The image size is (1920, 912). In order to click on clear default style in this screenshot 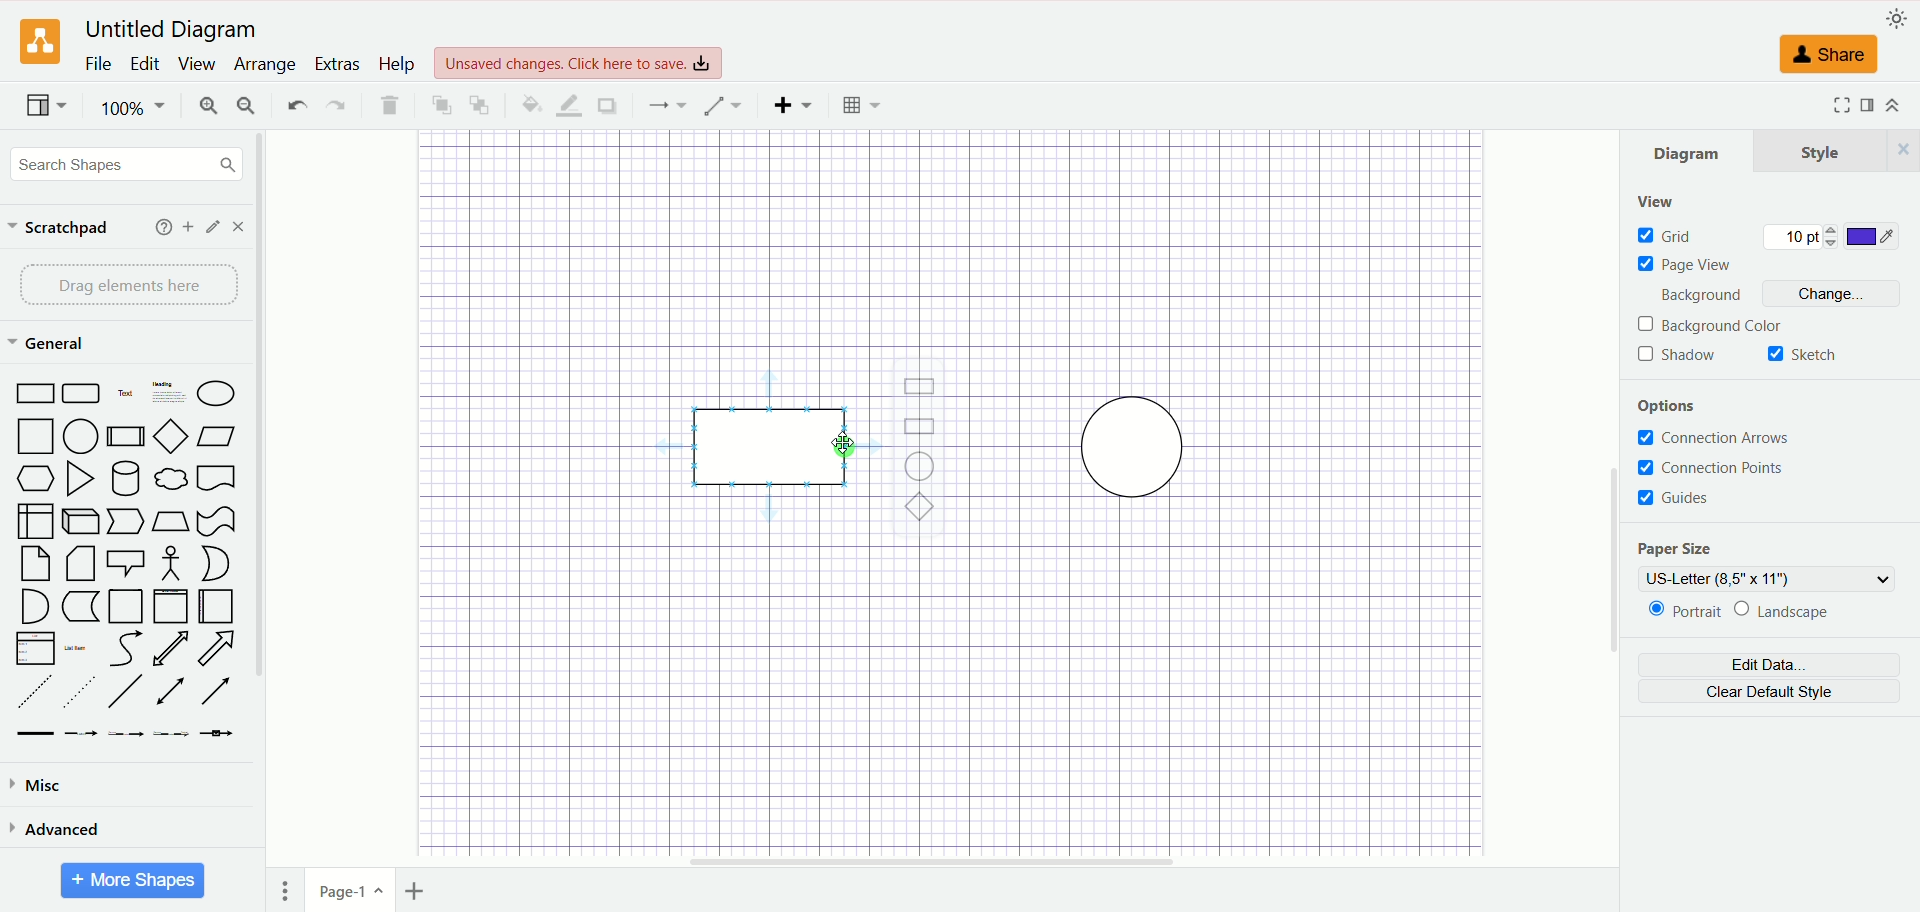, I will do `click(1769, 692)`.